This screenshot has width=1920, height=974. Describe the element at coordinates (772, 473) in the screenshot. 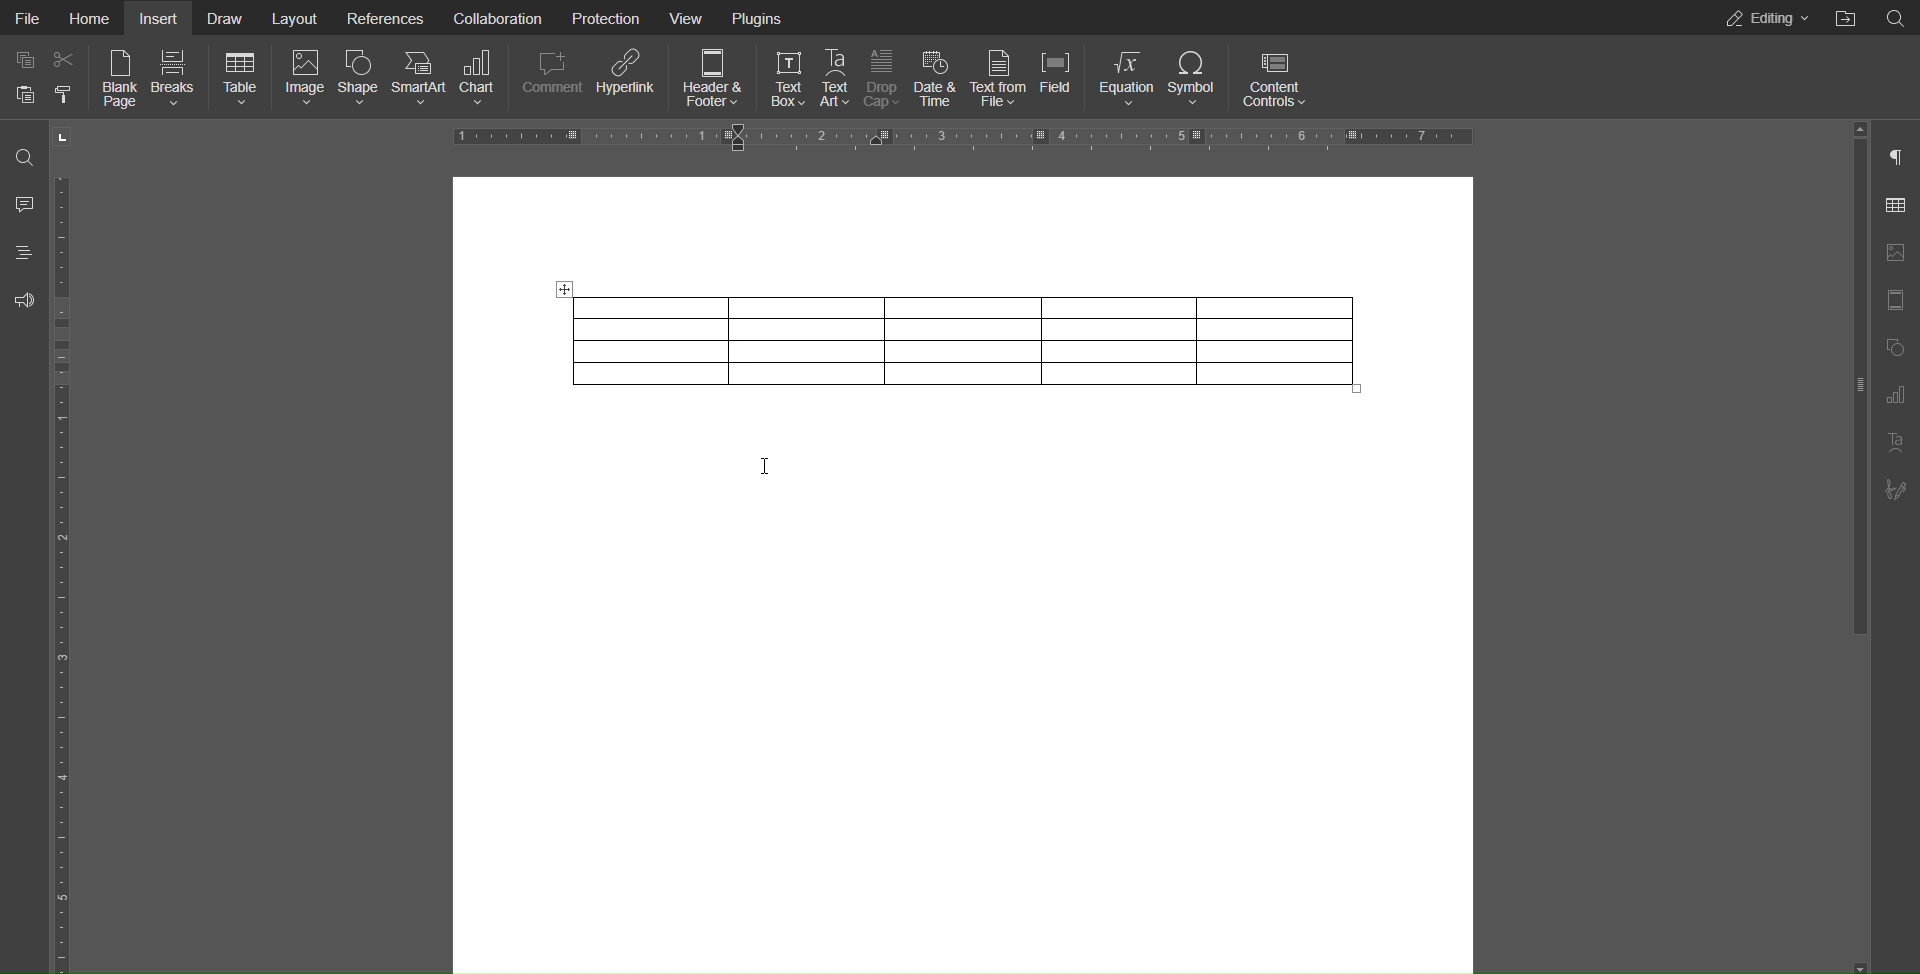

I see `Cursor` at that location.